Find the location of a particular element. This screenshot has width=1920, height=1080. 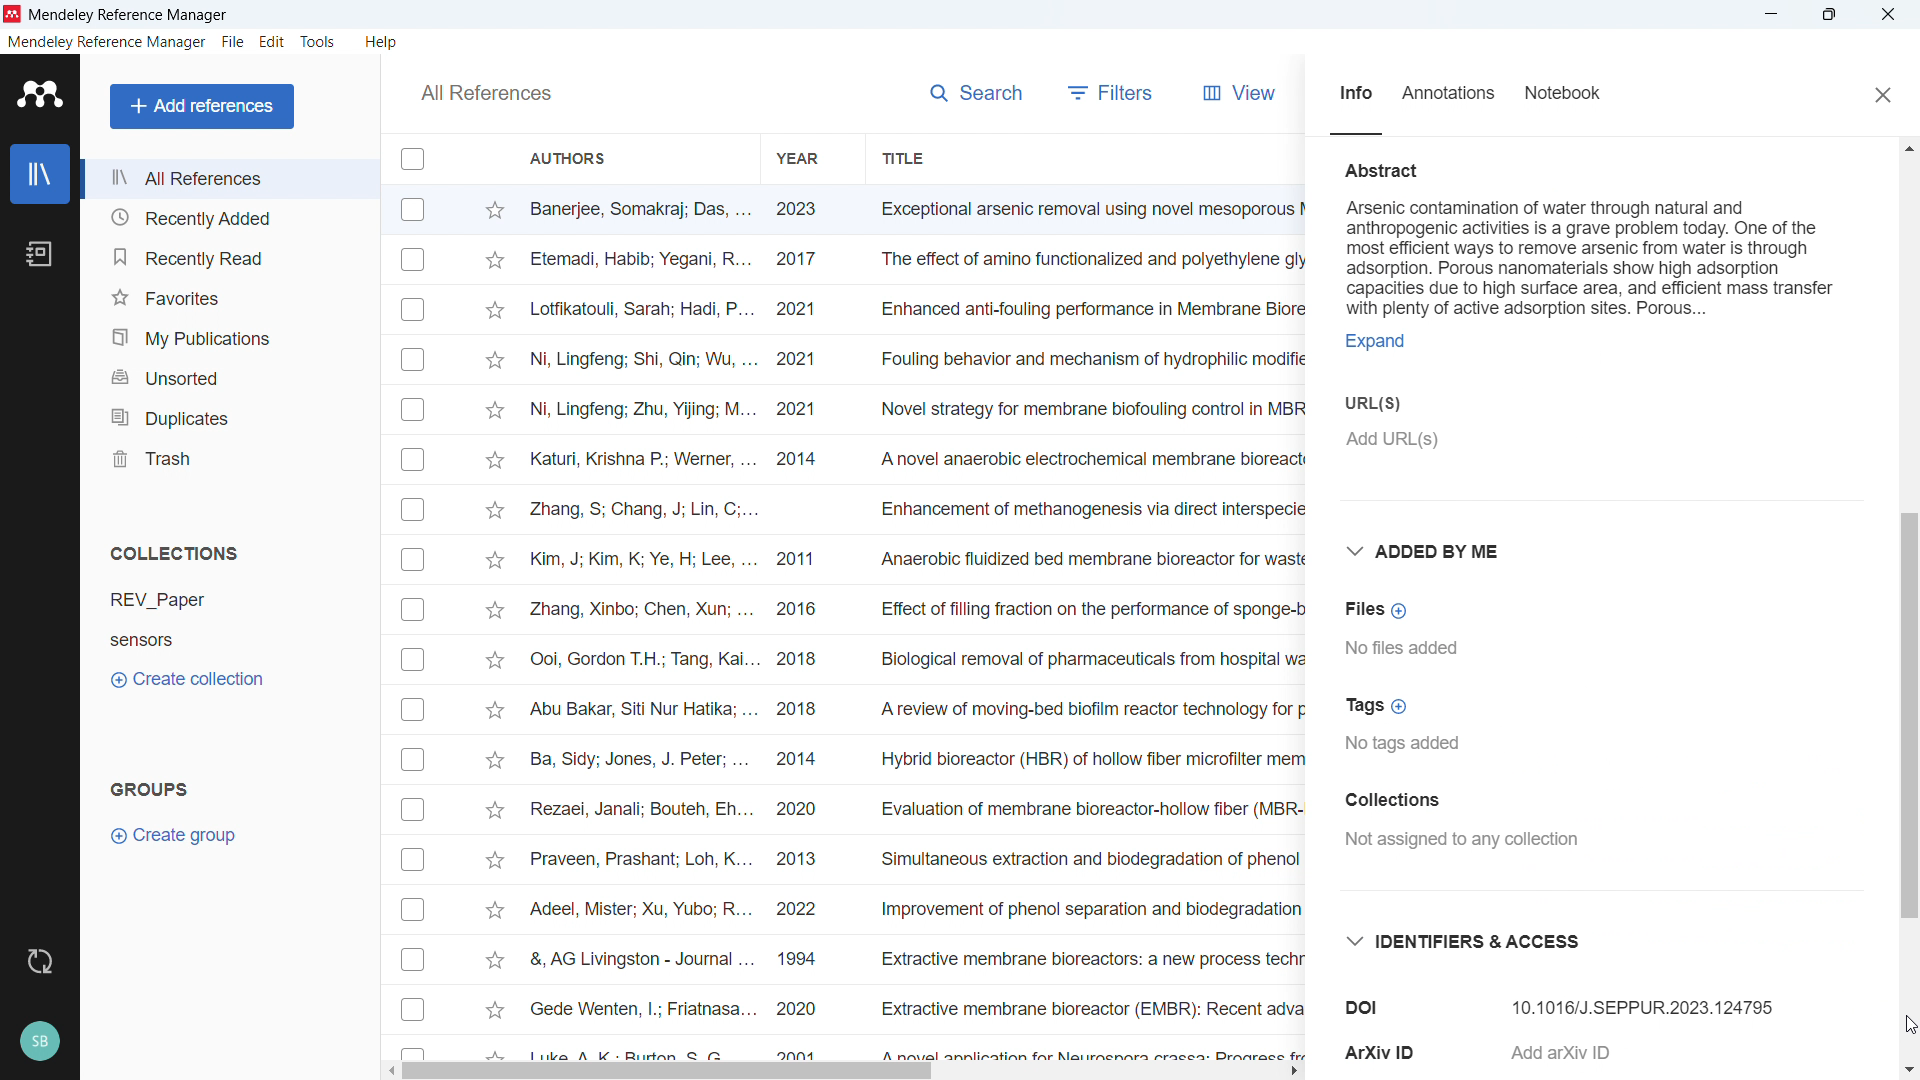

rev_paper is located at coordinates (173, 599).